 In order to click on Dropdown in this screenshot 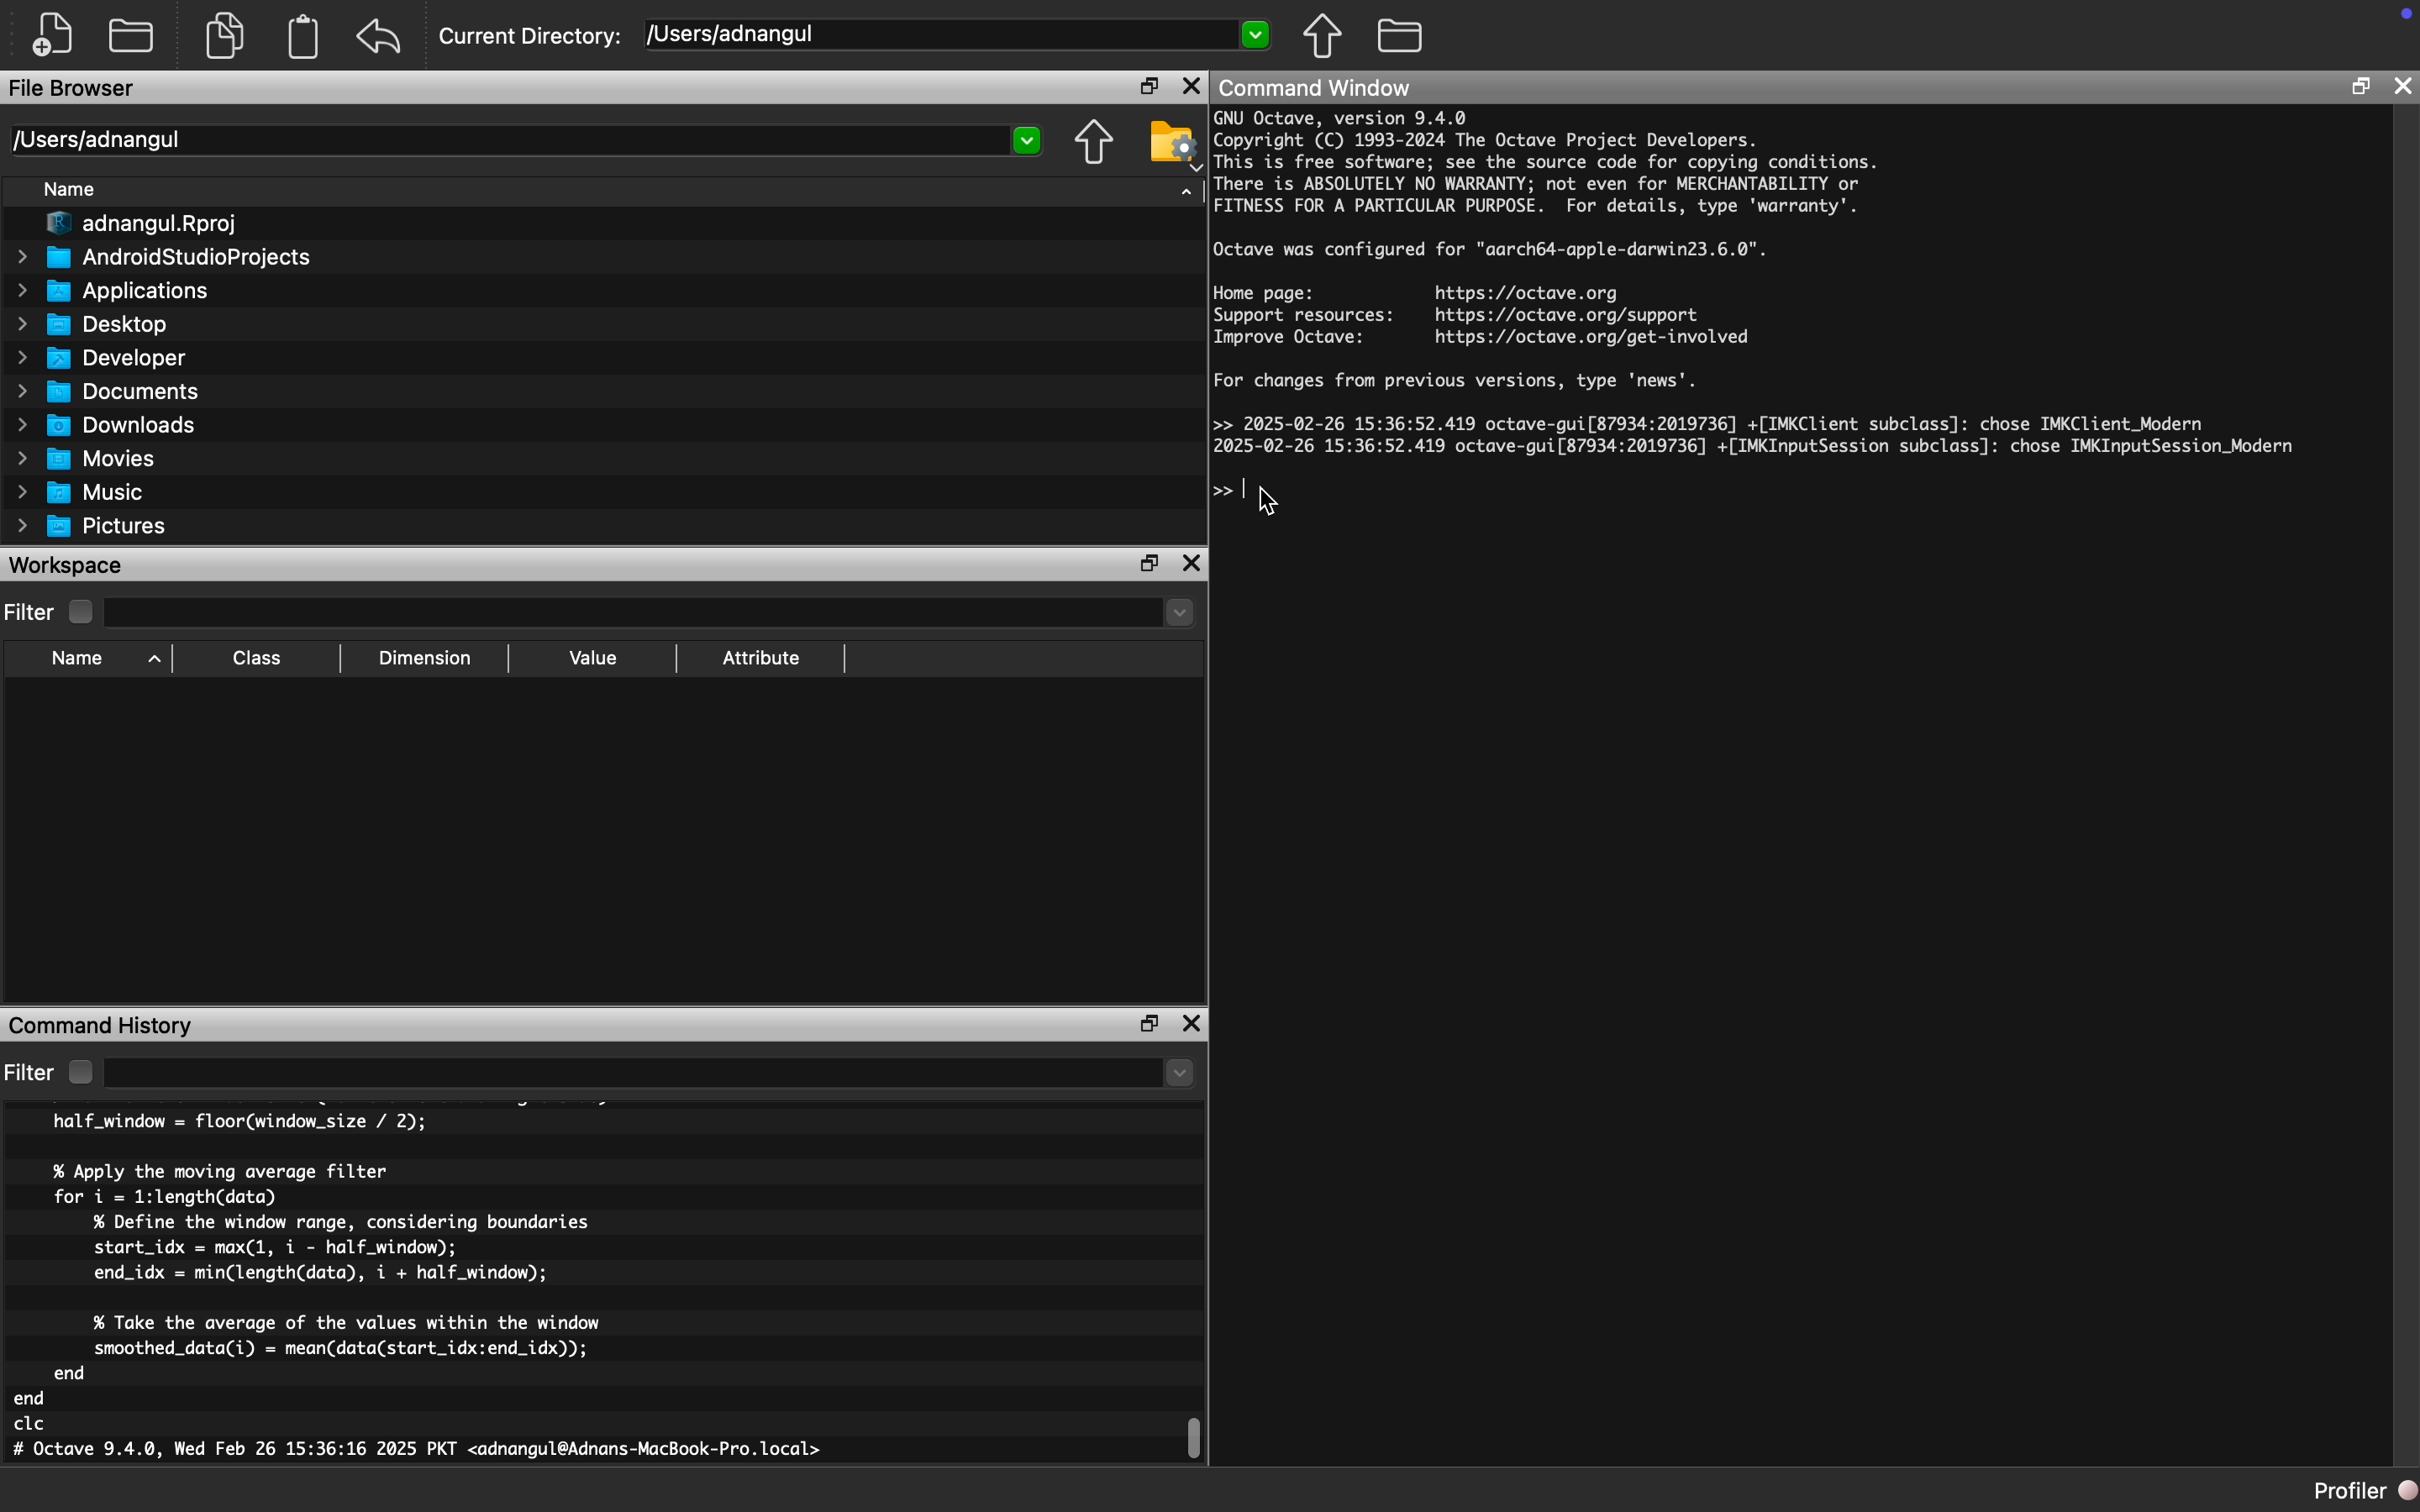, I will do `click(648, 1074)`.